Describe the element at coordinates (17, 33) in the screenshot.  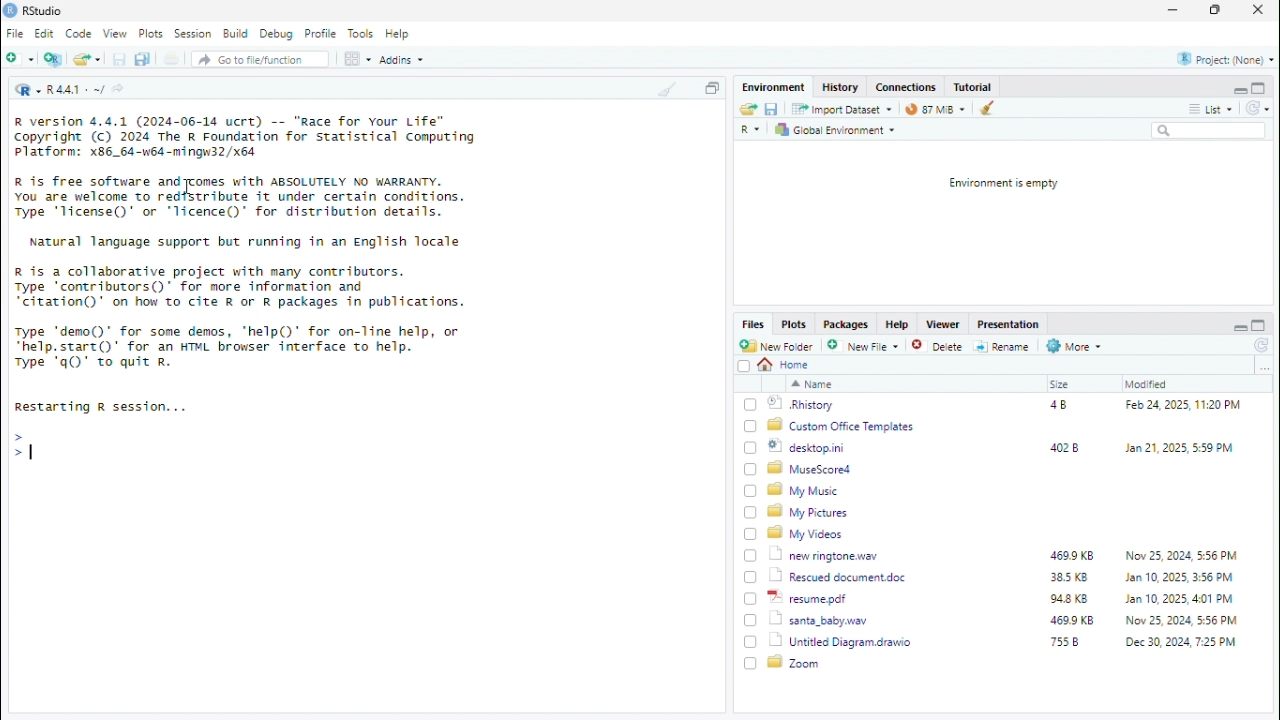
I see `File` at that location.